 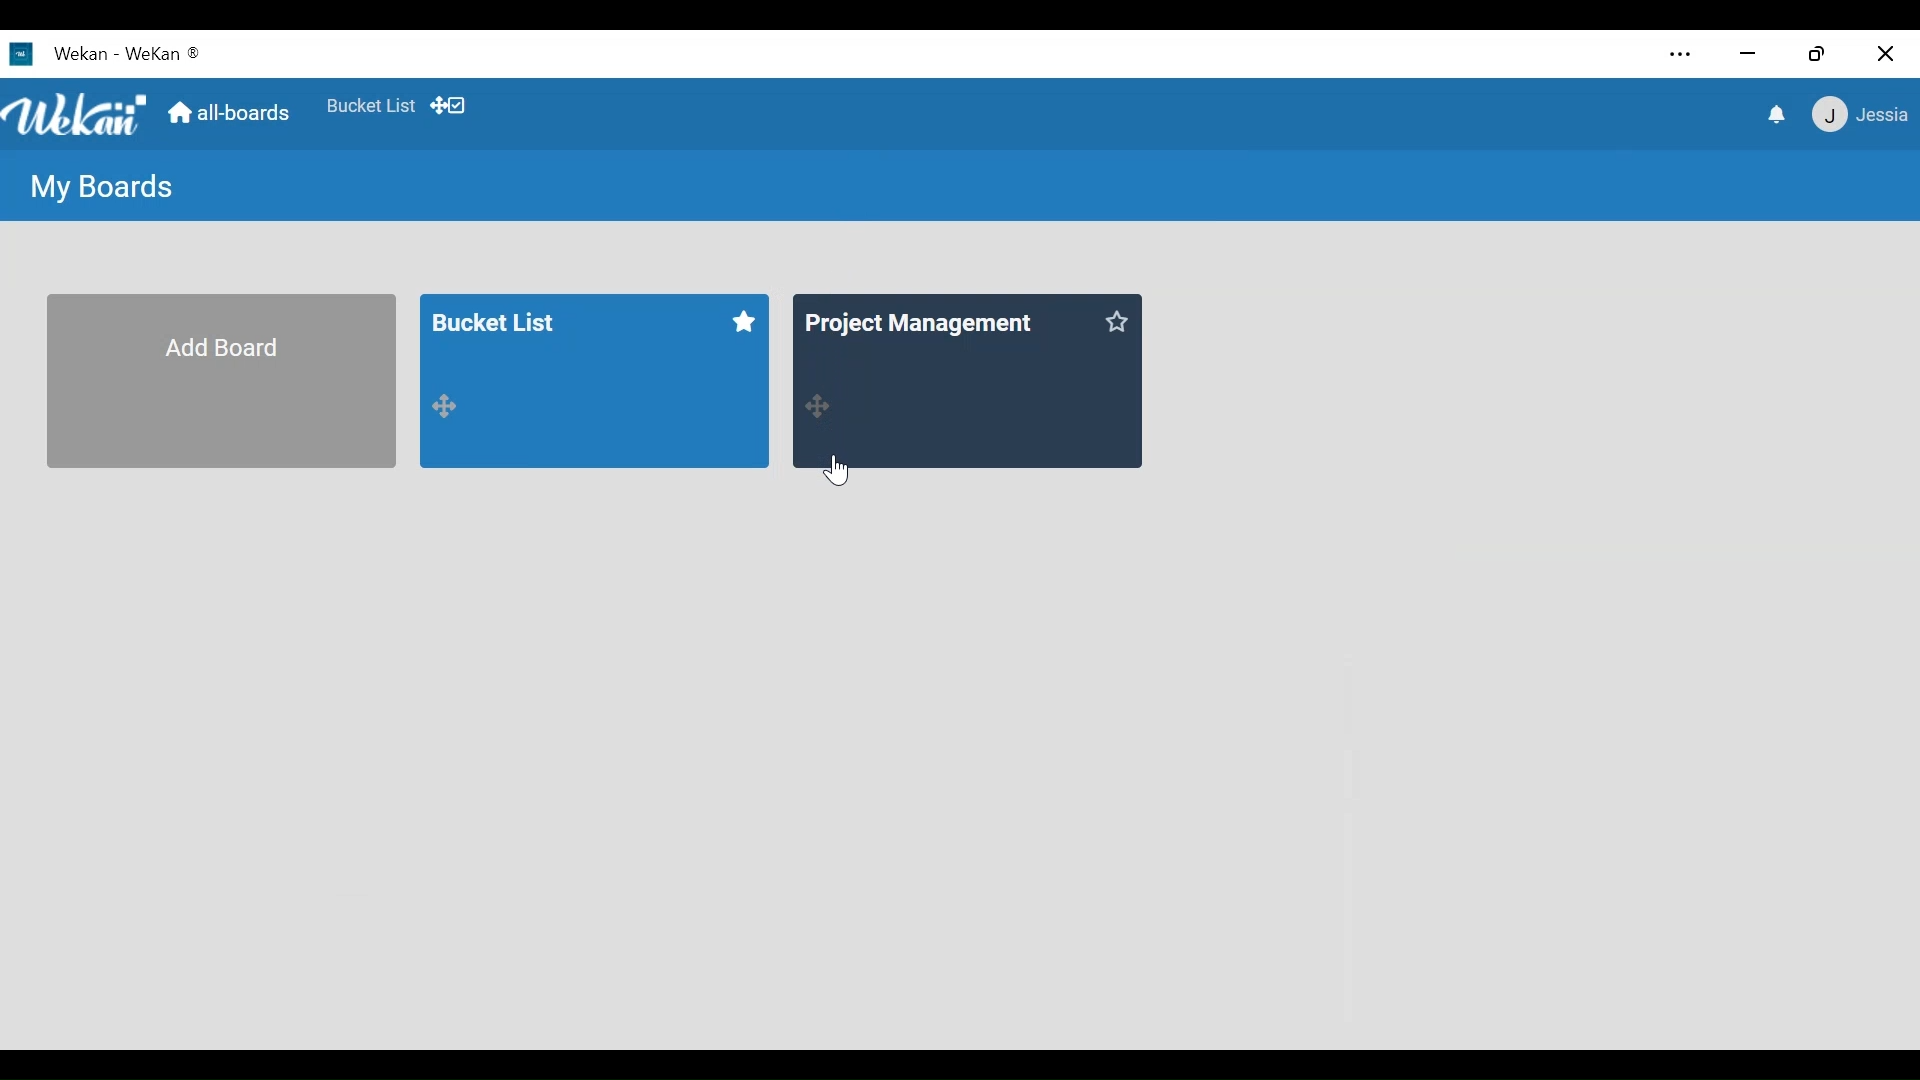 I want to click on star, so click(x=738, y=321).